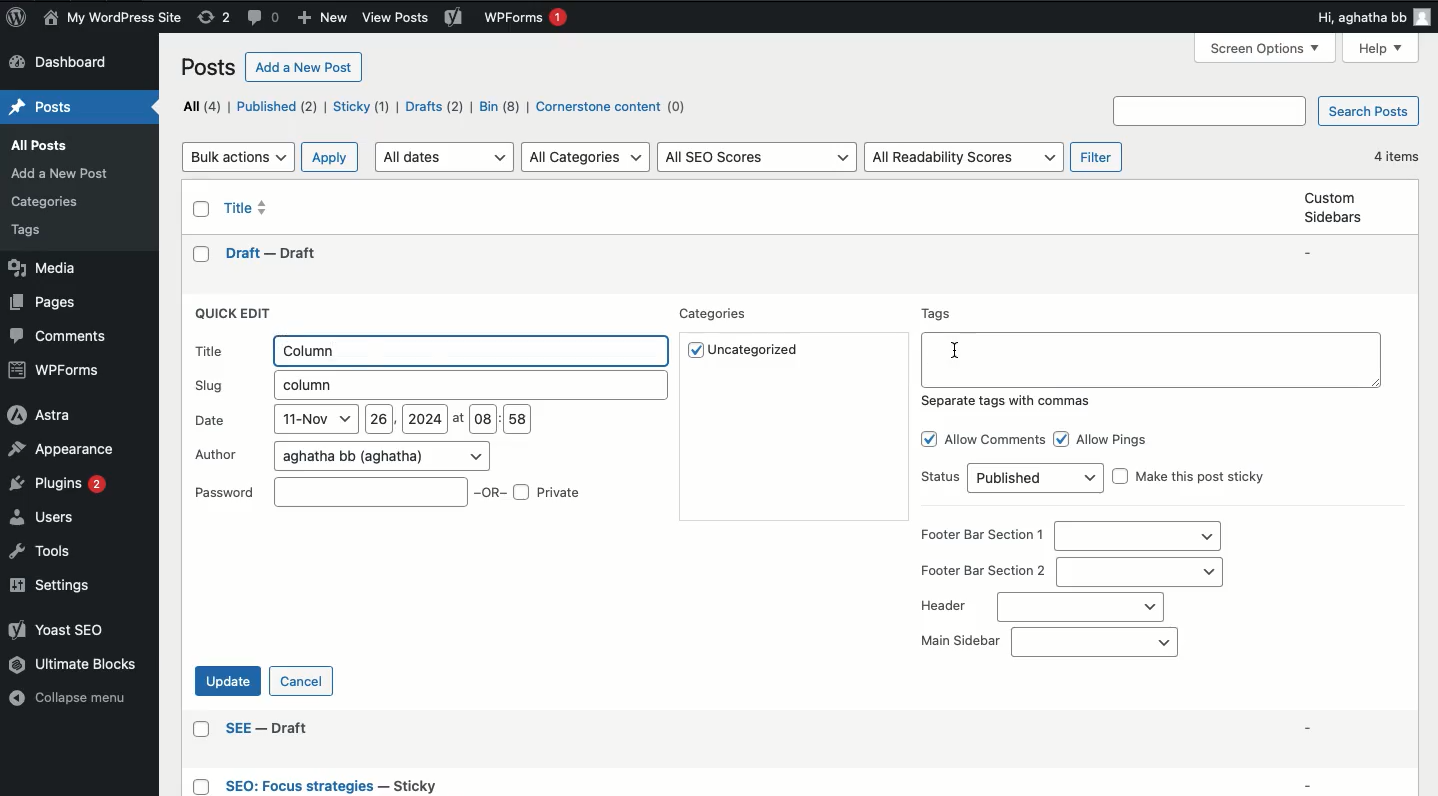 Image resolution: width=1438 pixels, height=796 pixels. Describe the element at coordinates (273, 255) in the screenshot. I see `draft -- draft` at that location.